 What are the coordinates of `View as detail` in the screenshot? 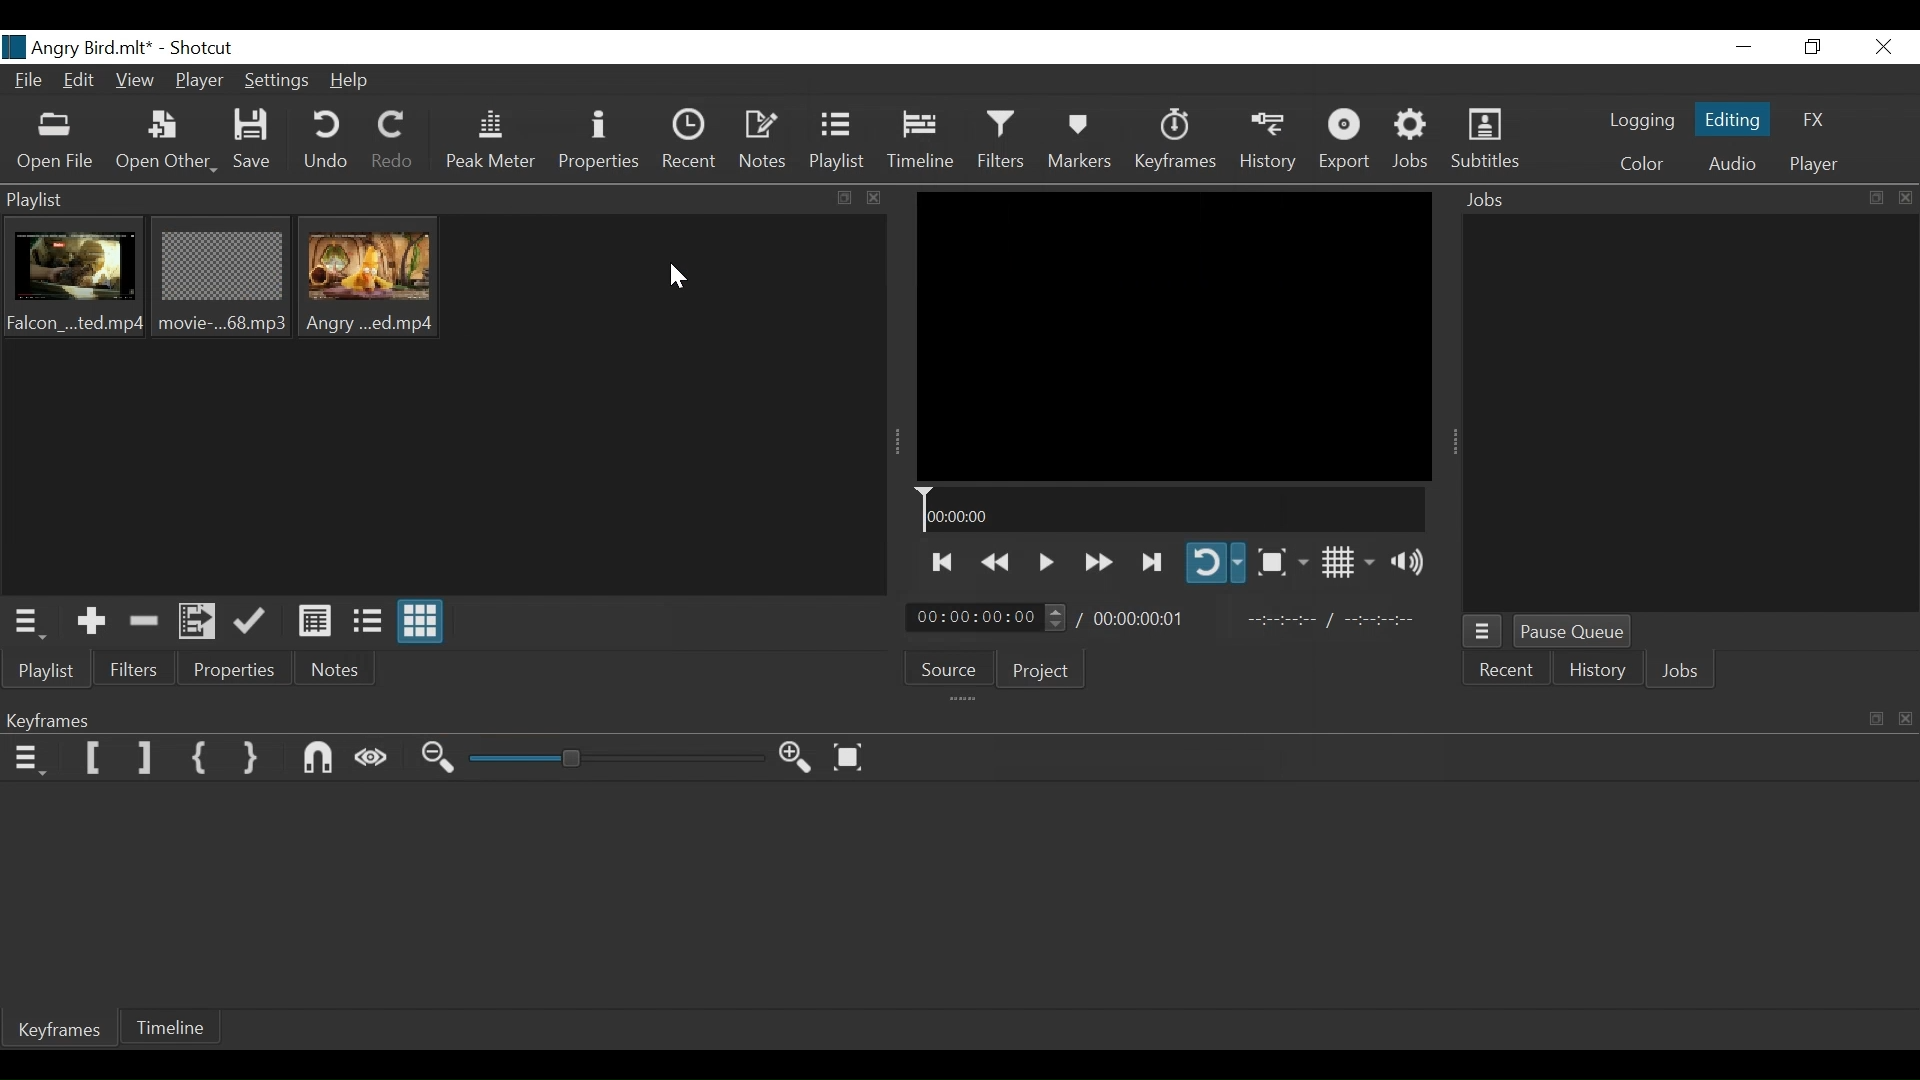 It's located at (311, 625).